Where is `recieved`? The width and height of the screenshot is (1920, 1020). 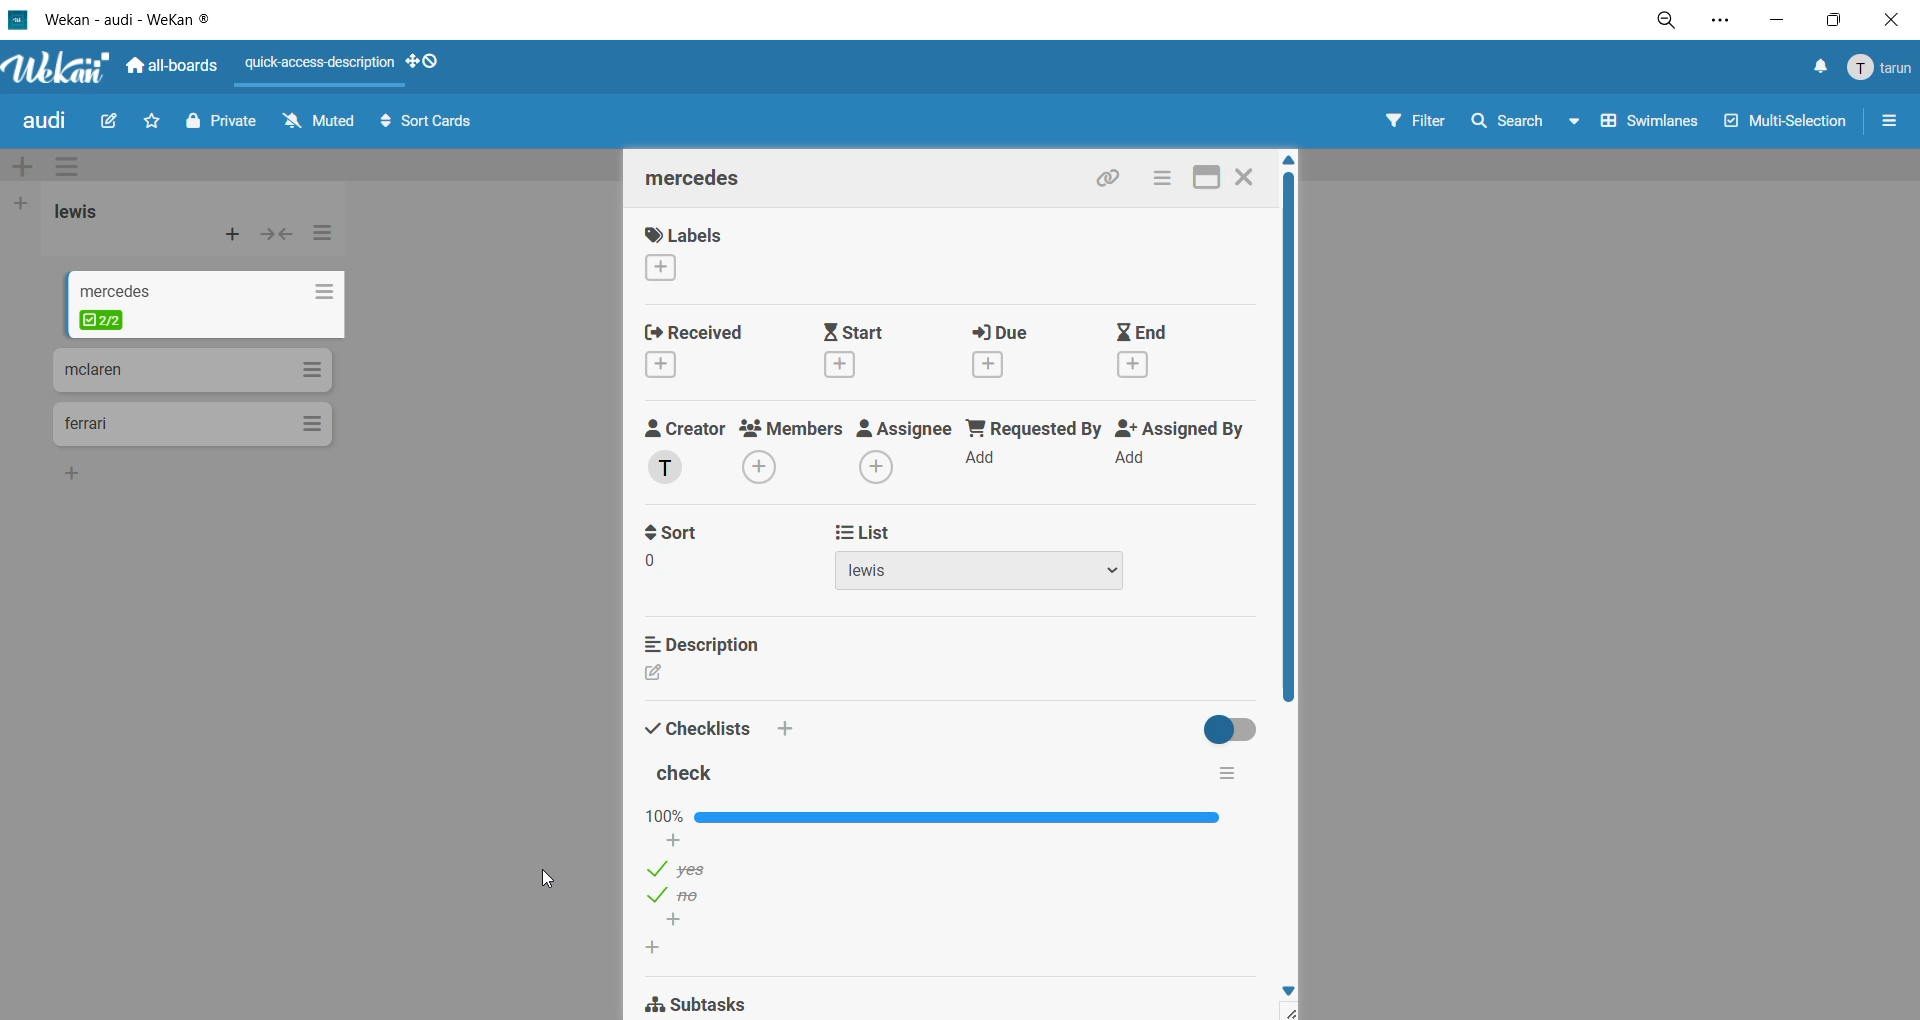 recieved is located at coordinates (719, 351).